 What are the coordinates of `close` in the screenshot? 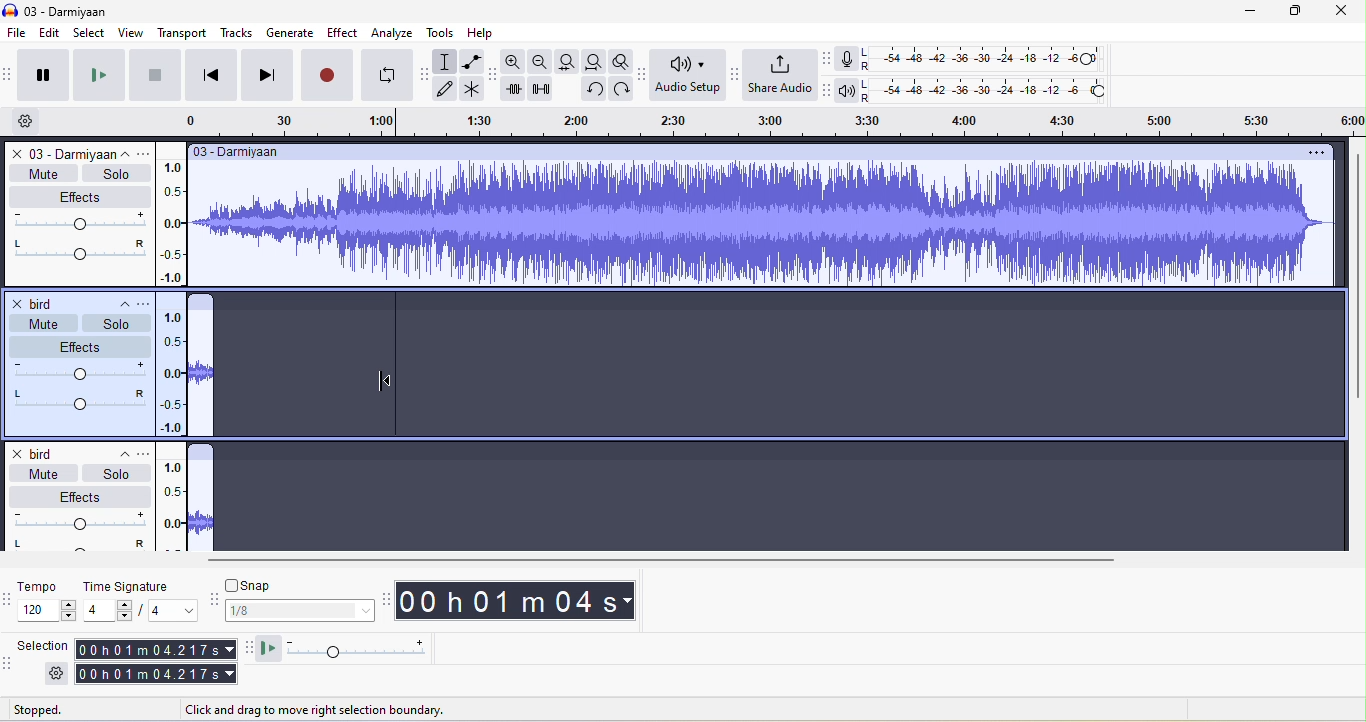 It's located at (1338, 11).